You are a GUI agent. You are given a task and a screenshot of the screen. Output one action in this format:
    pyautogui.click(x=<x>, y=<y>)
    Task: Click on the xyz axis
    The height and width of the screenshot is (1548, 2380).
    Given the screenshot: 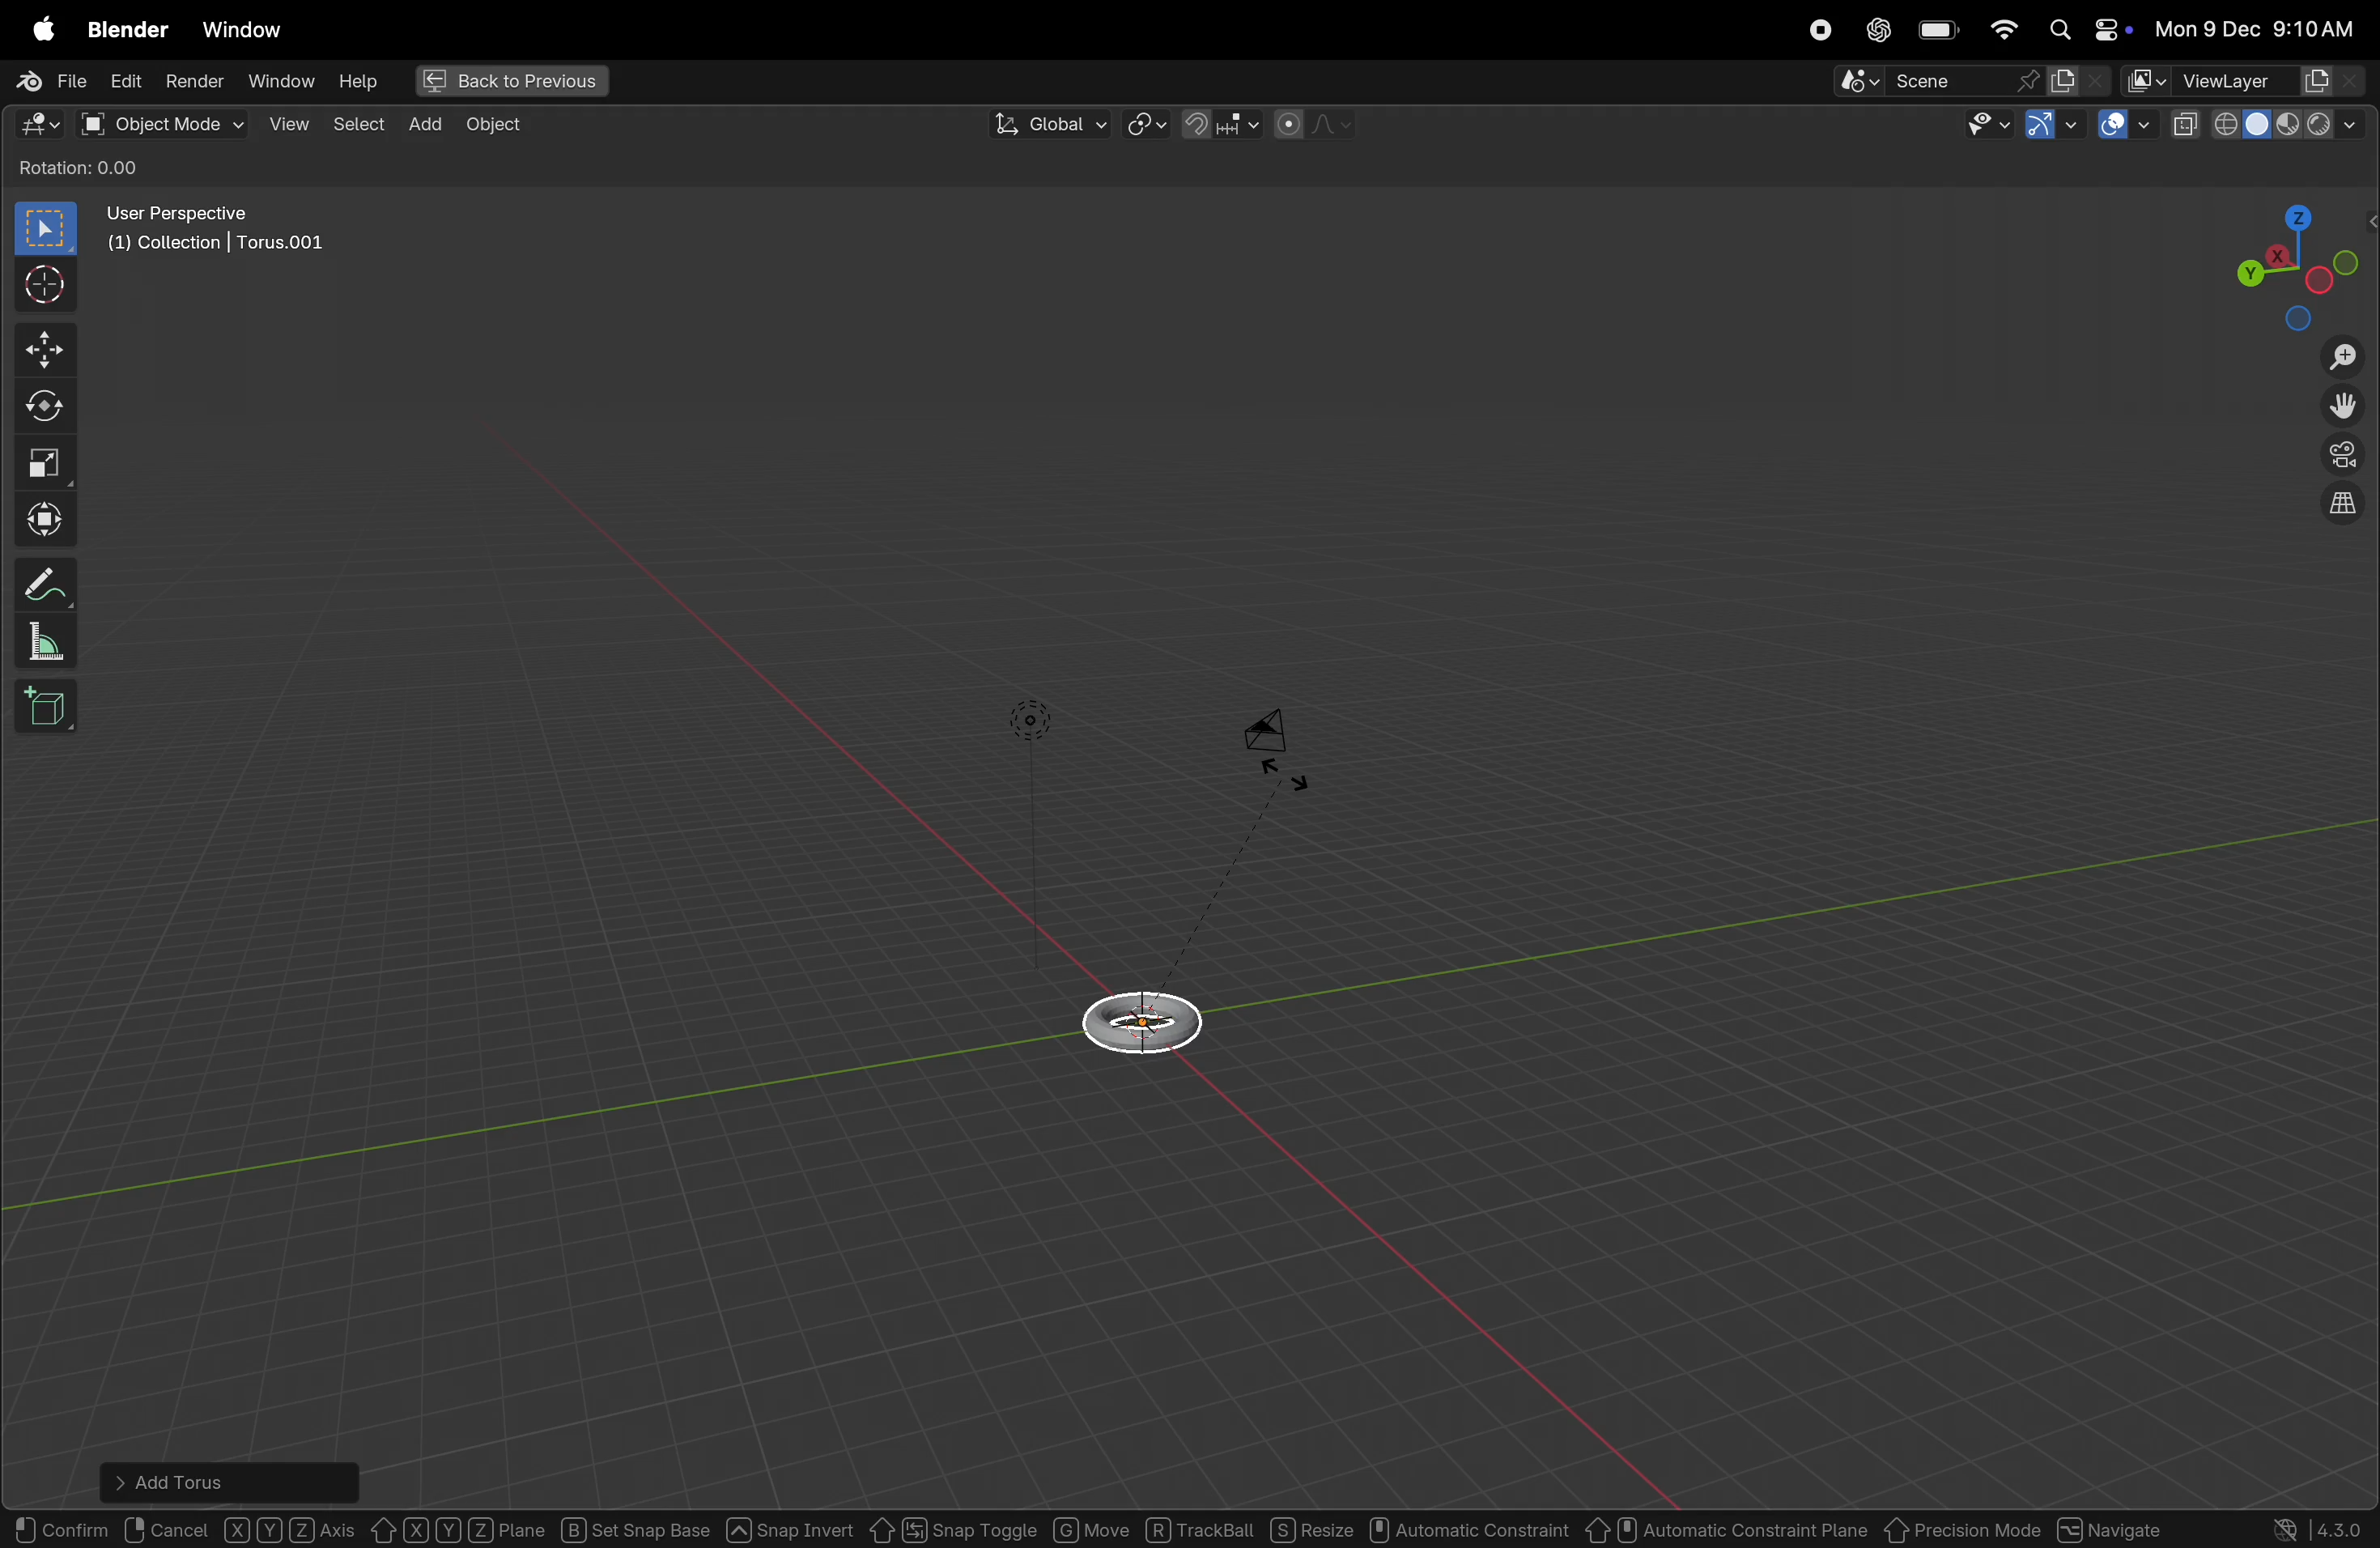 What is the action you would take?
    pyautogui.click(x=292, y=1526)
    